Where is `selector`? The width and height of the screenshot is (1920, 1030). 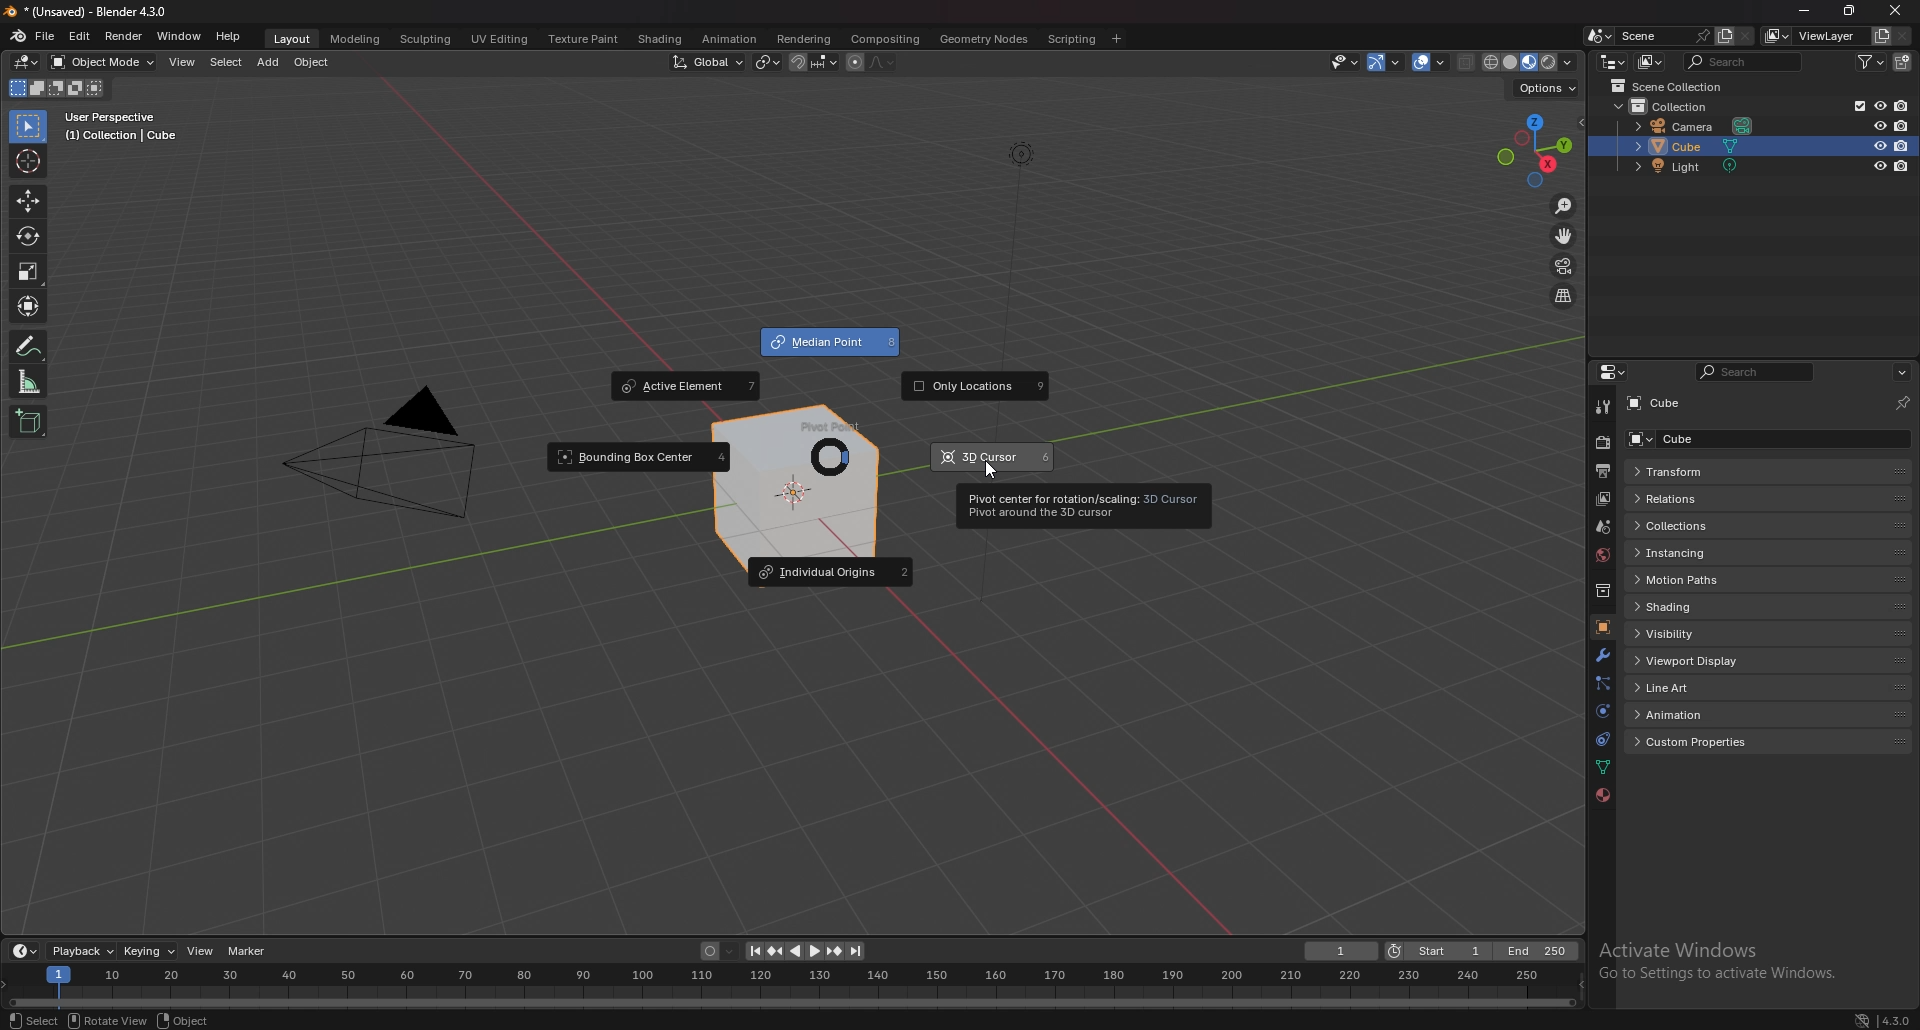 selector is located at coordinates (28, 127).